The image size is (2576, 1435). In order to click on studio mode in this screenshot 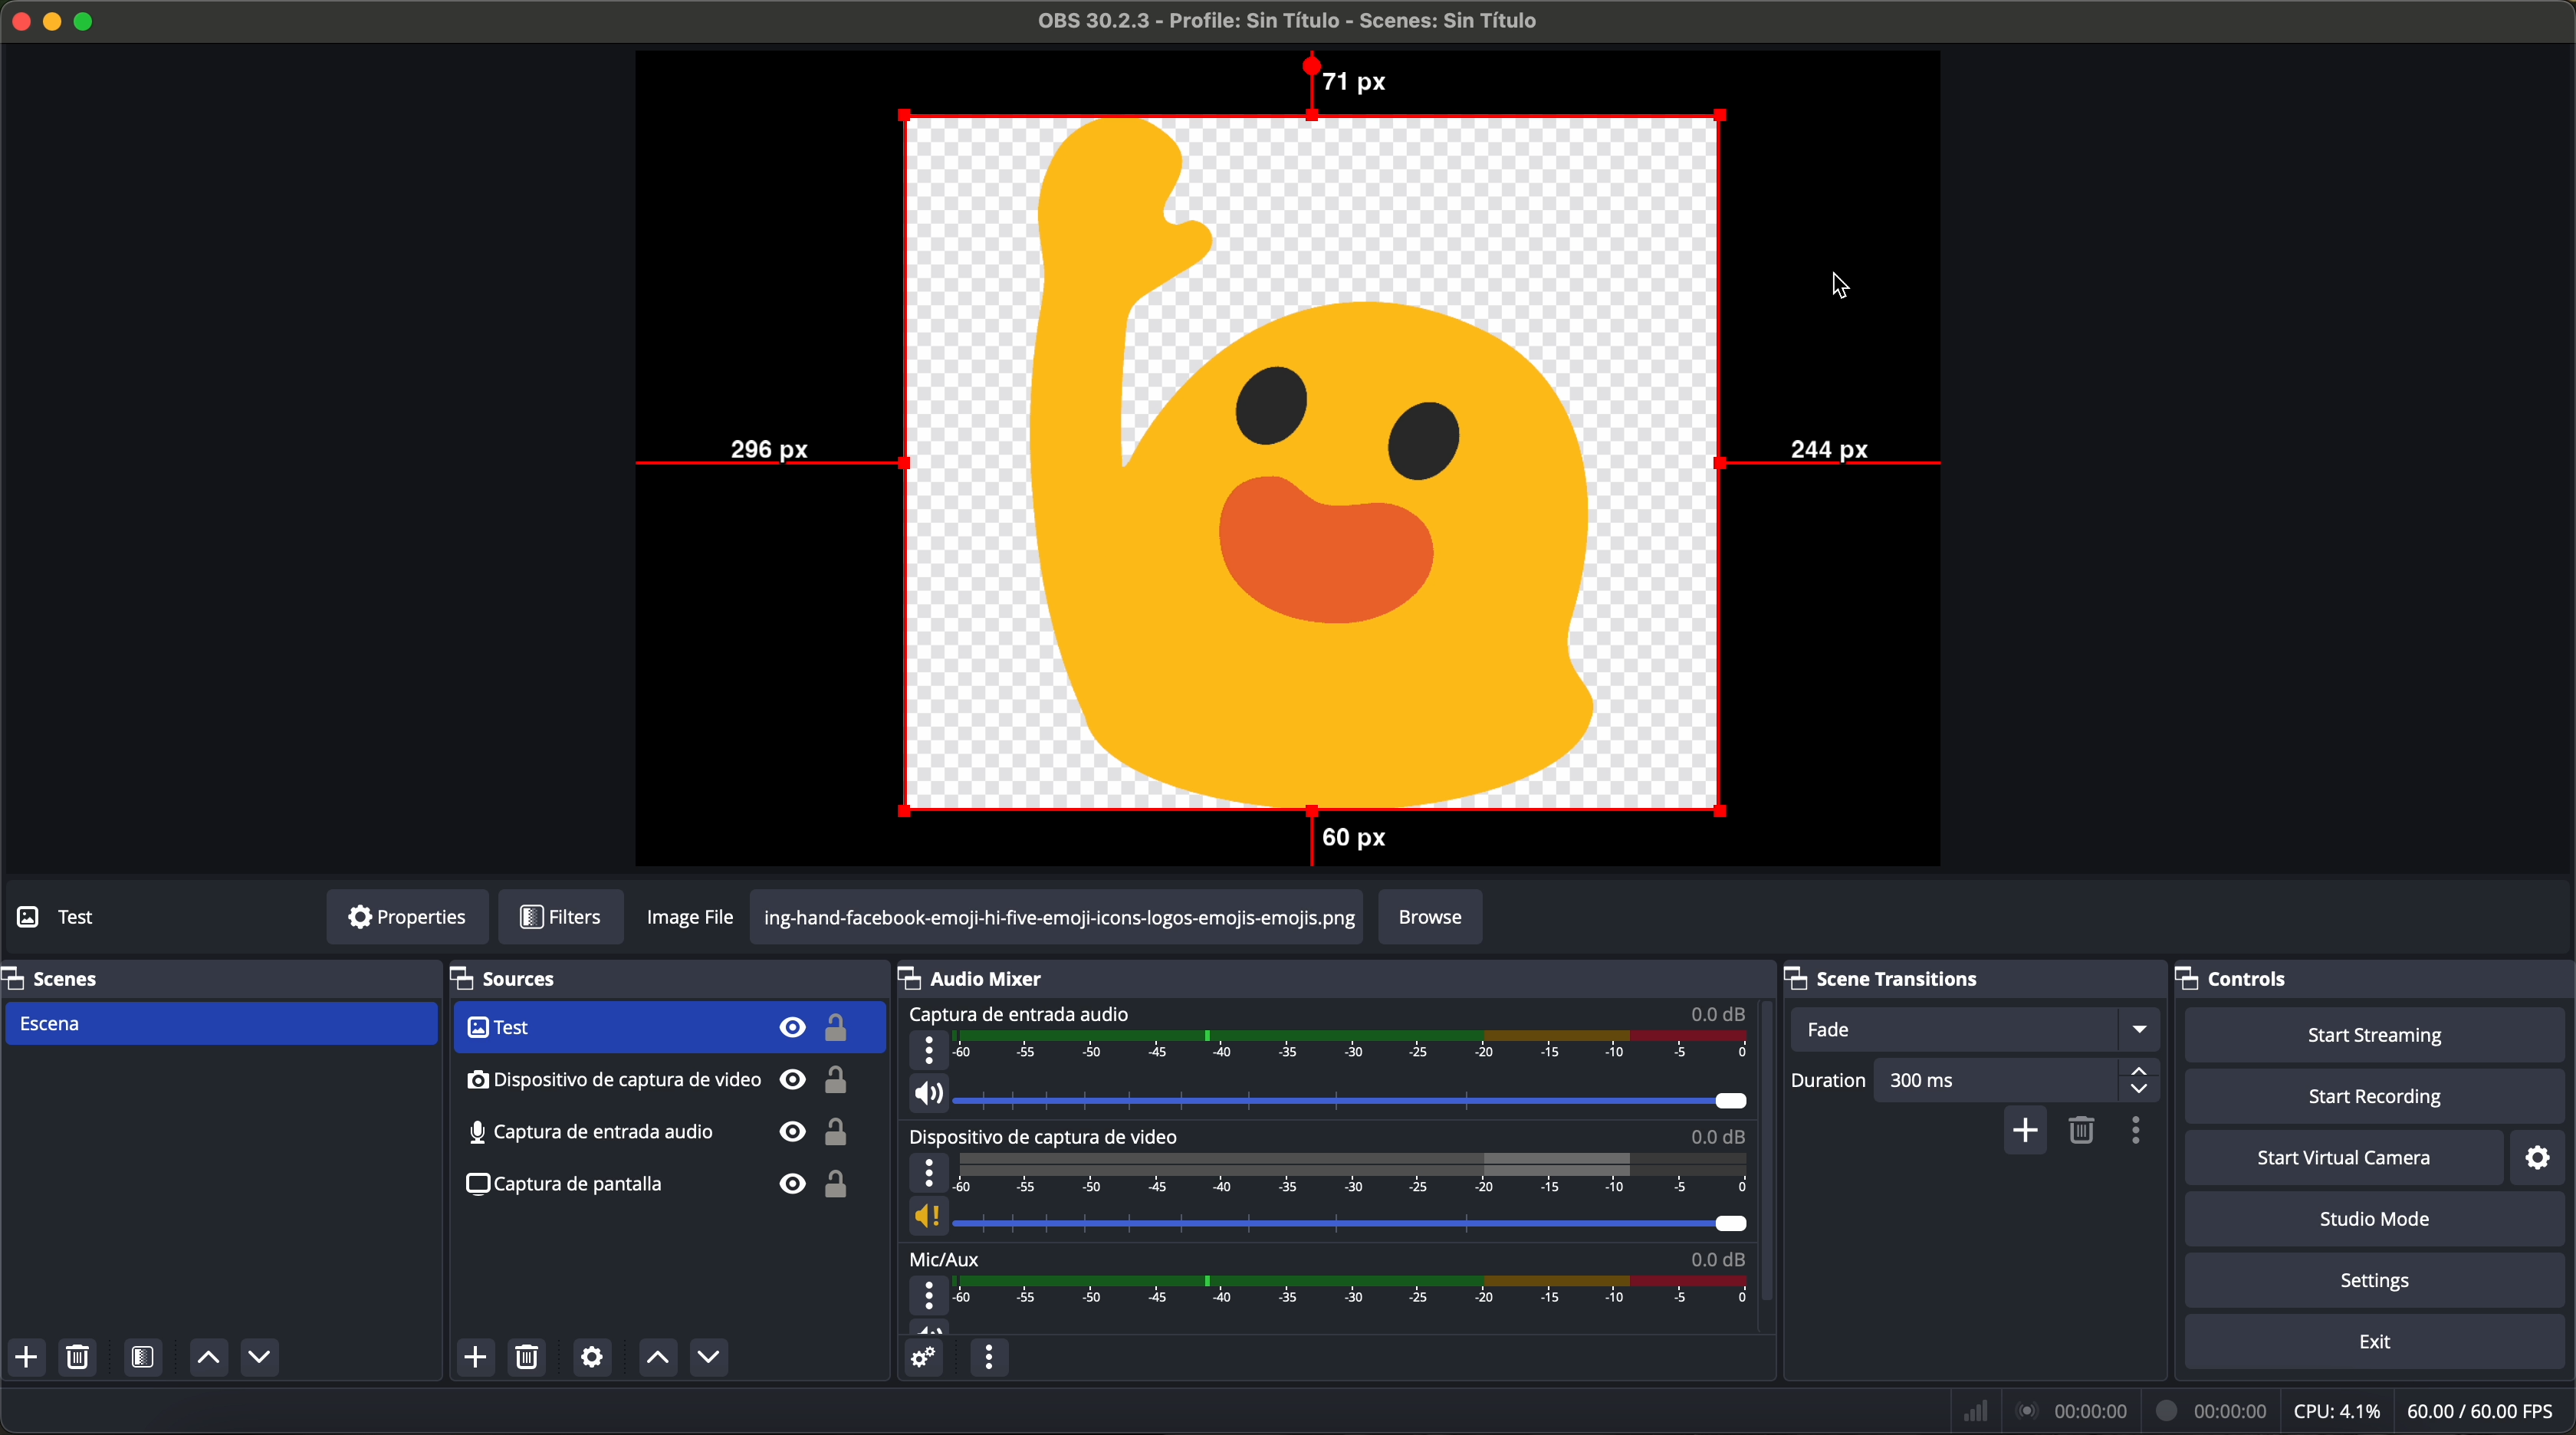, I will do `click(2376, 1220)`.